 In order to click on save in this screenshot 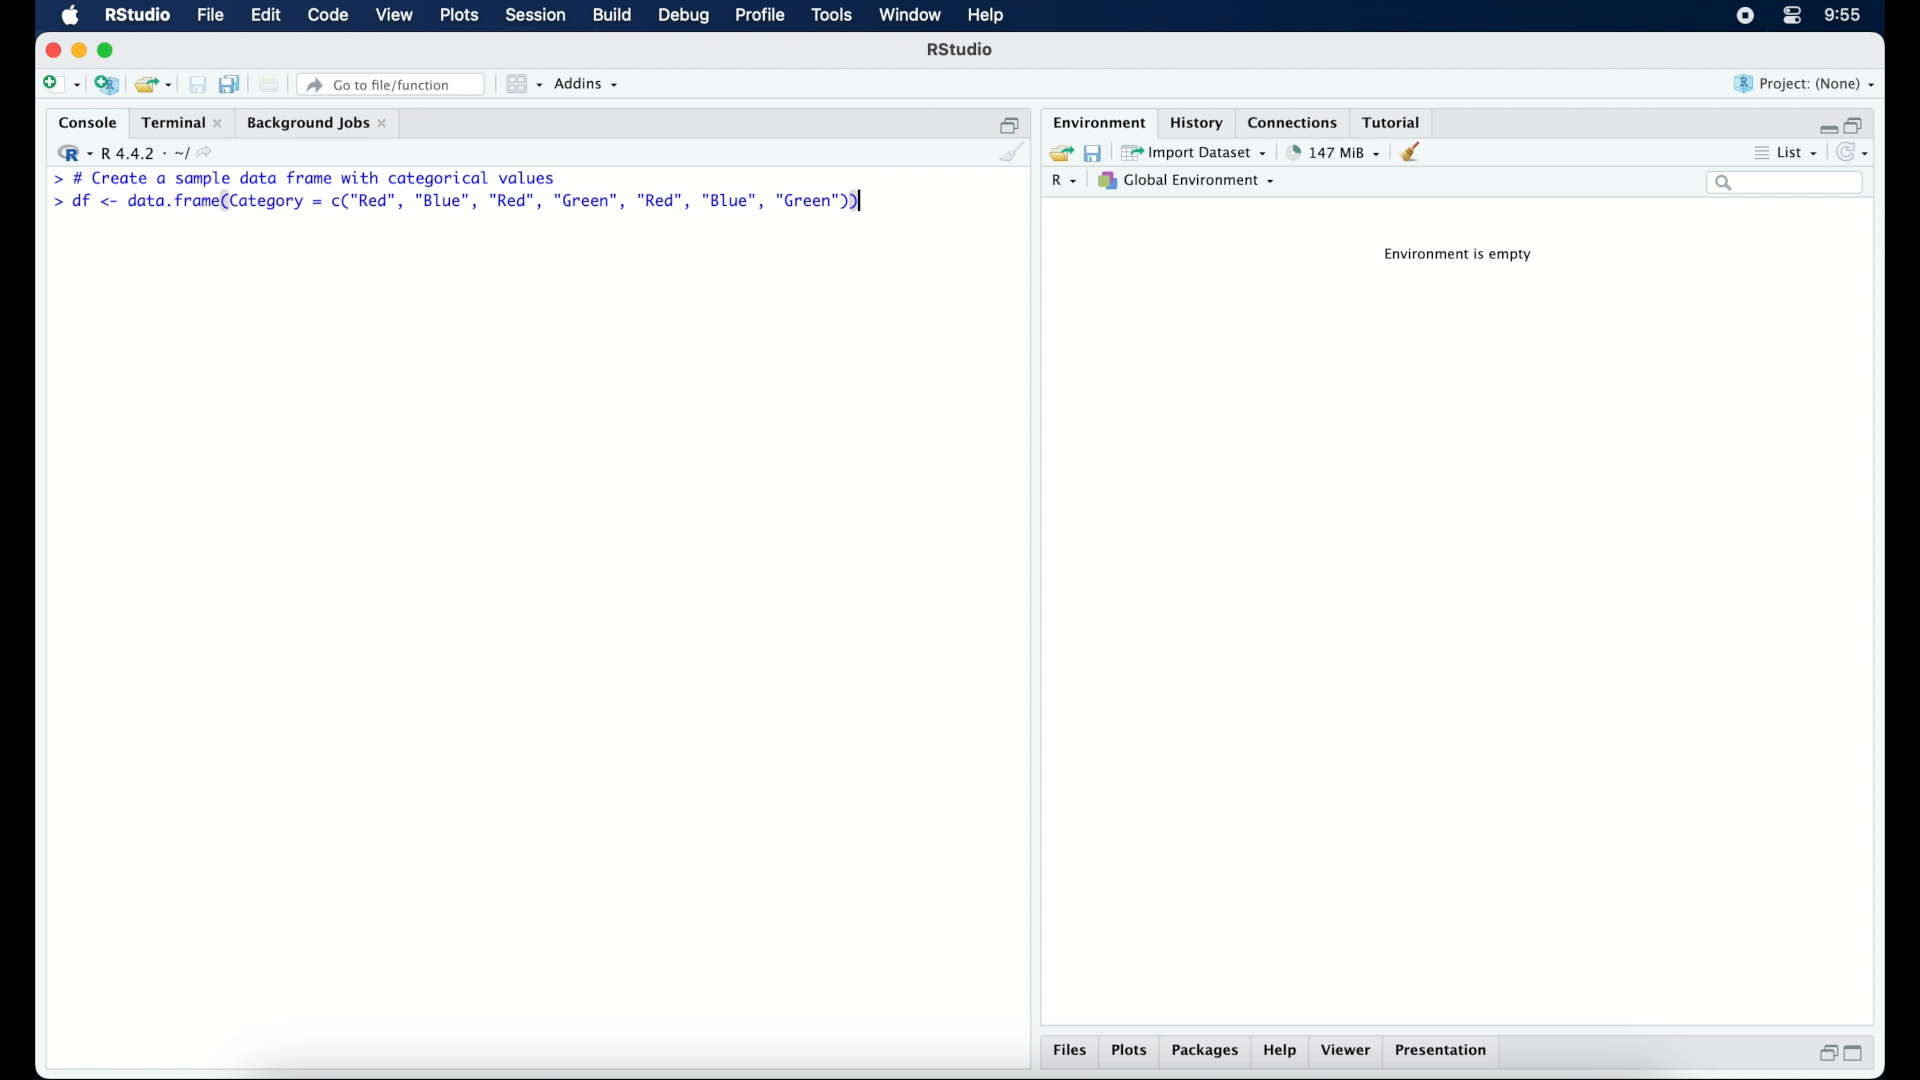, I will do `click(194, 81)`.